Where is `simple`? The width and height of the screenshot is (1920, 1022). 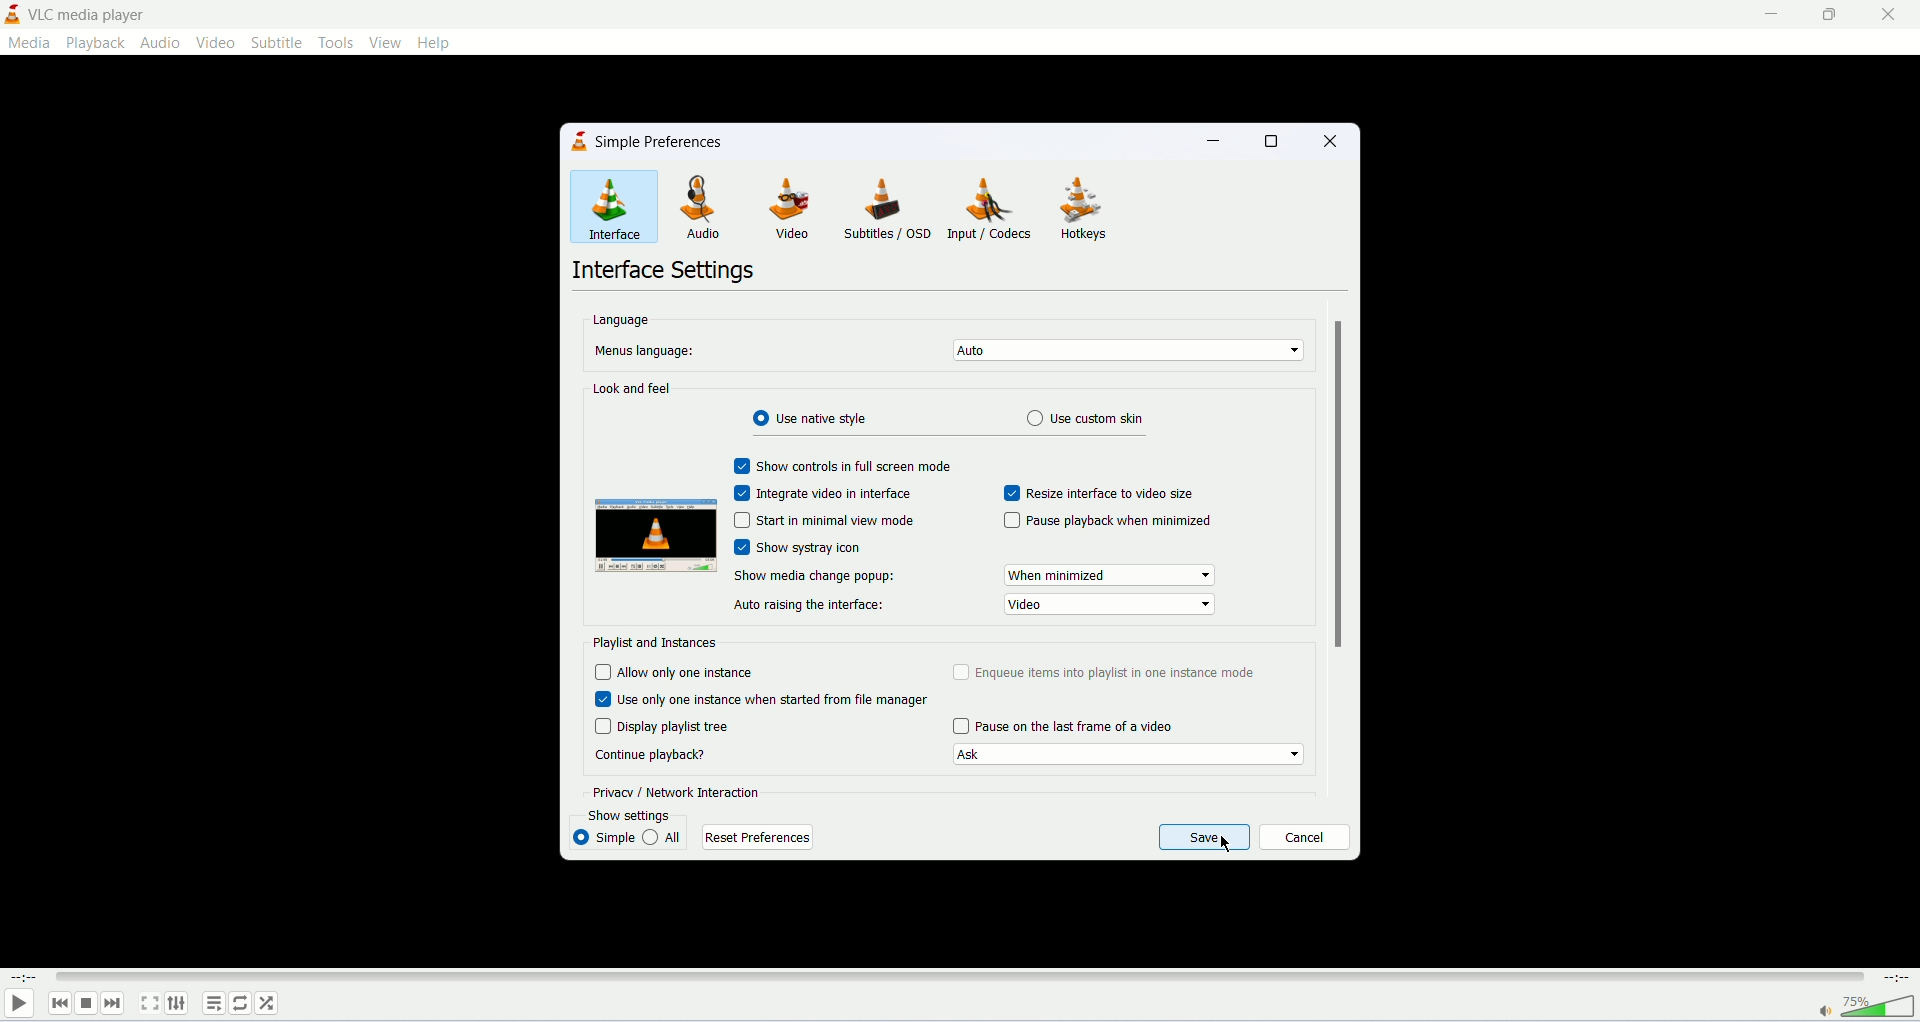 simple is located at coordinates (604, 836).